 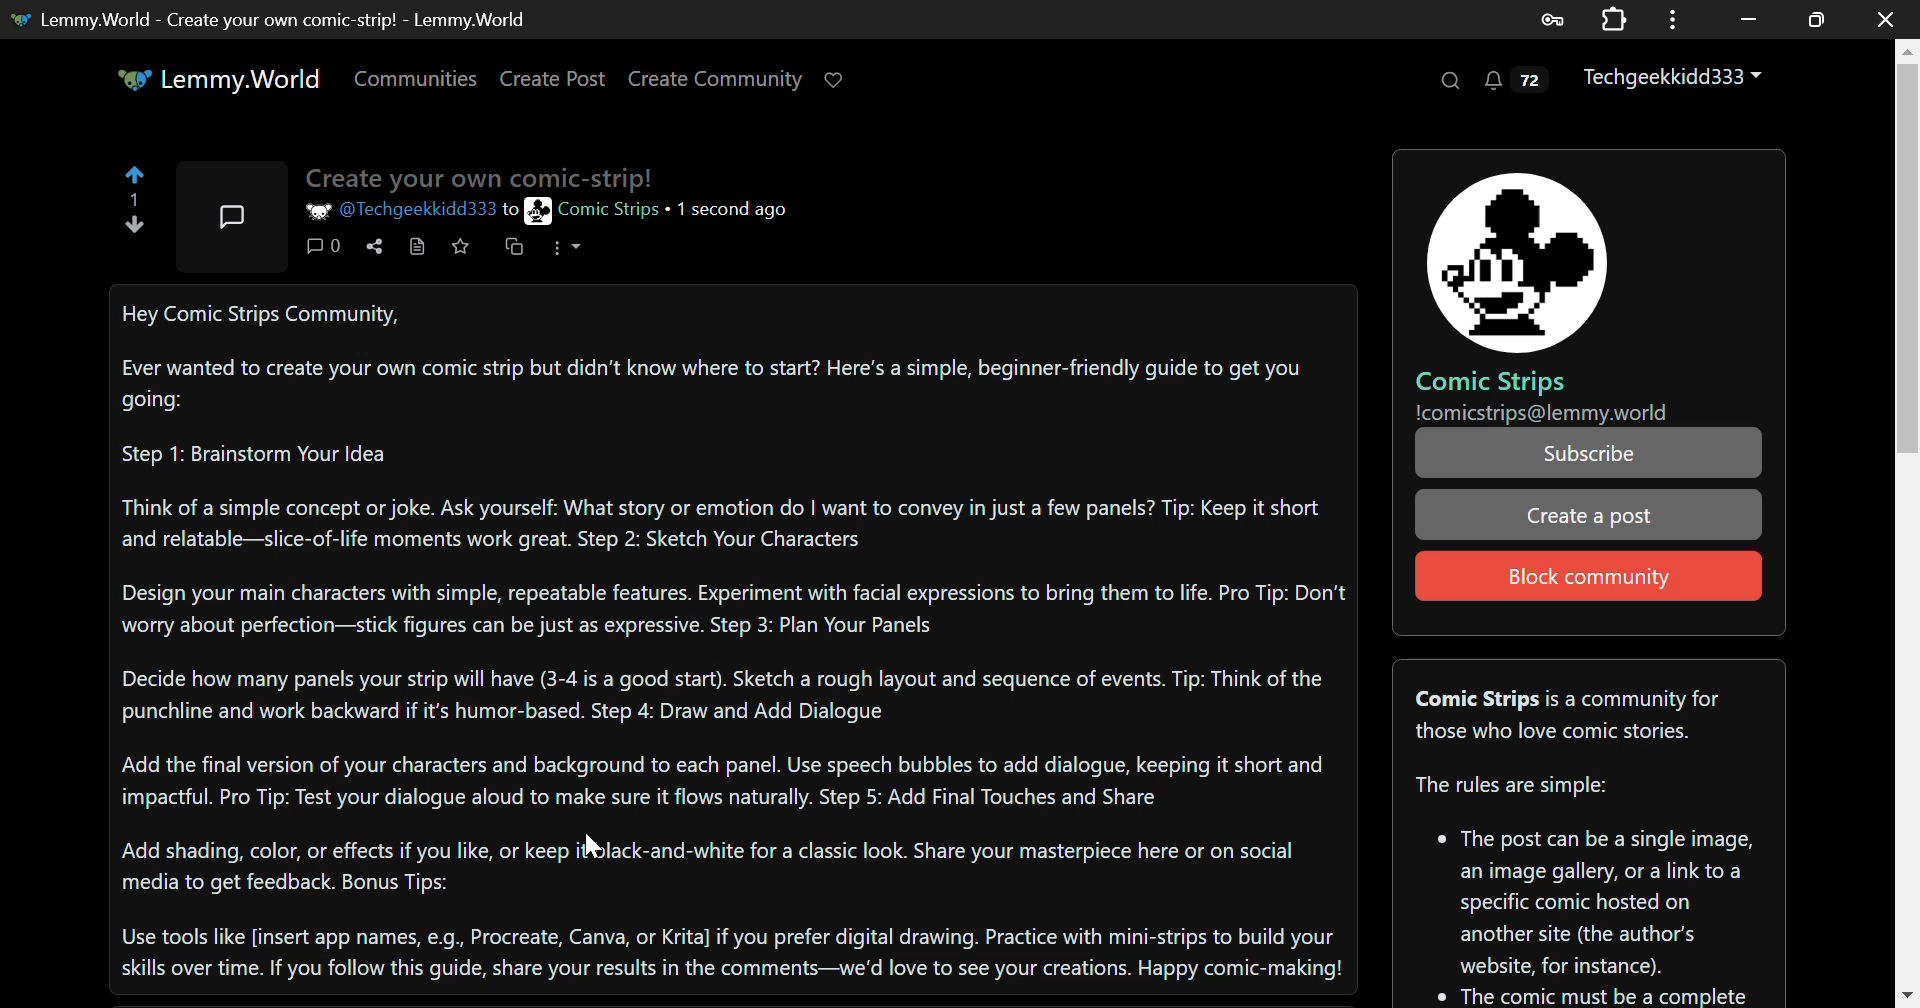 I want to click on Votes Counter, so click(x=136, y=196).